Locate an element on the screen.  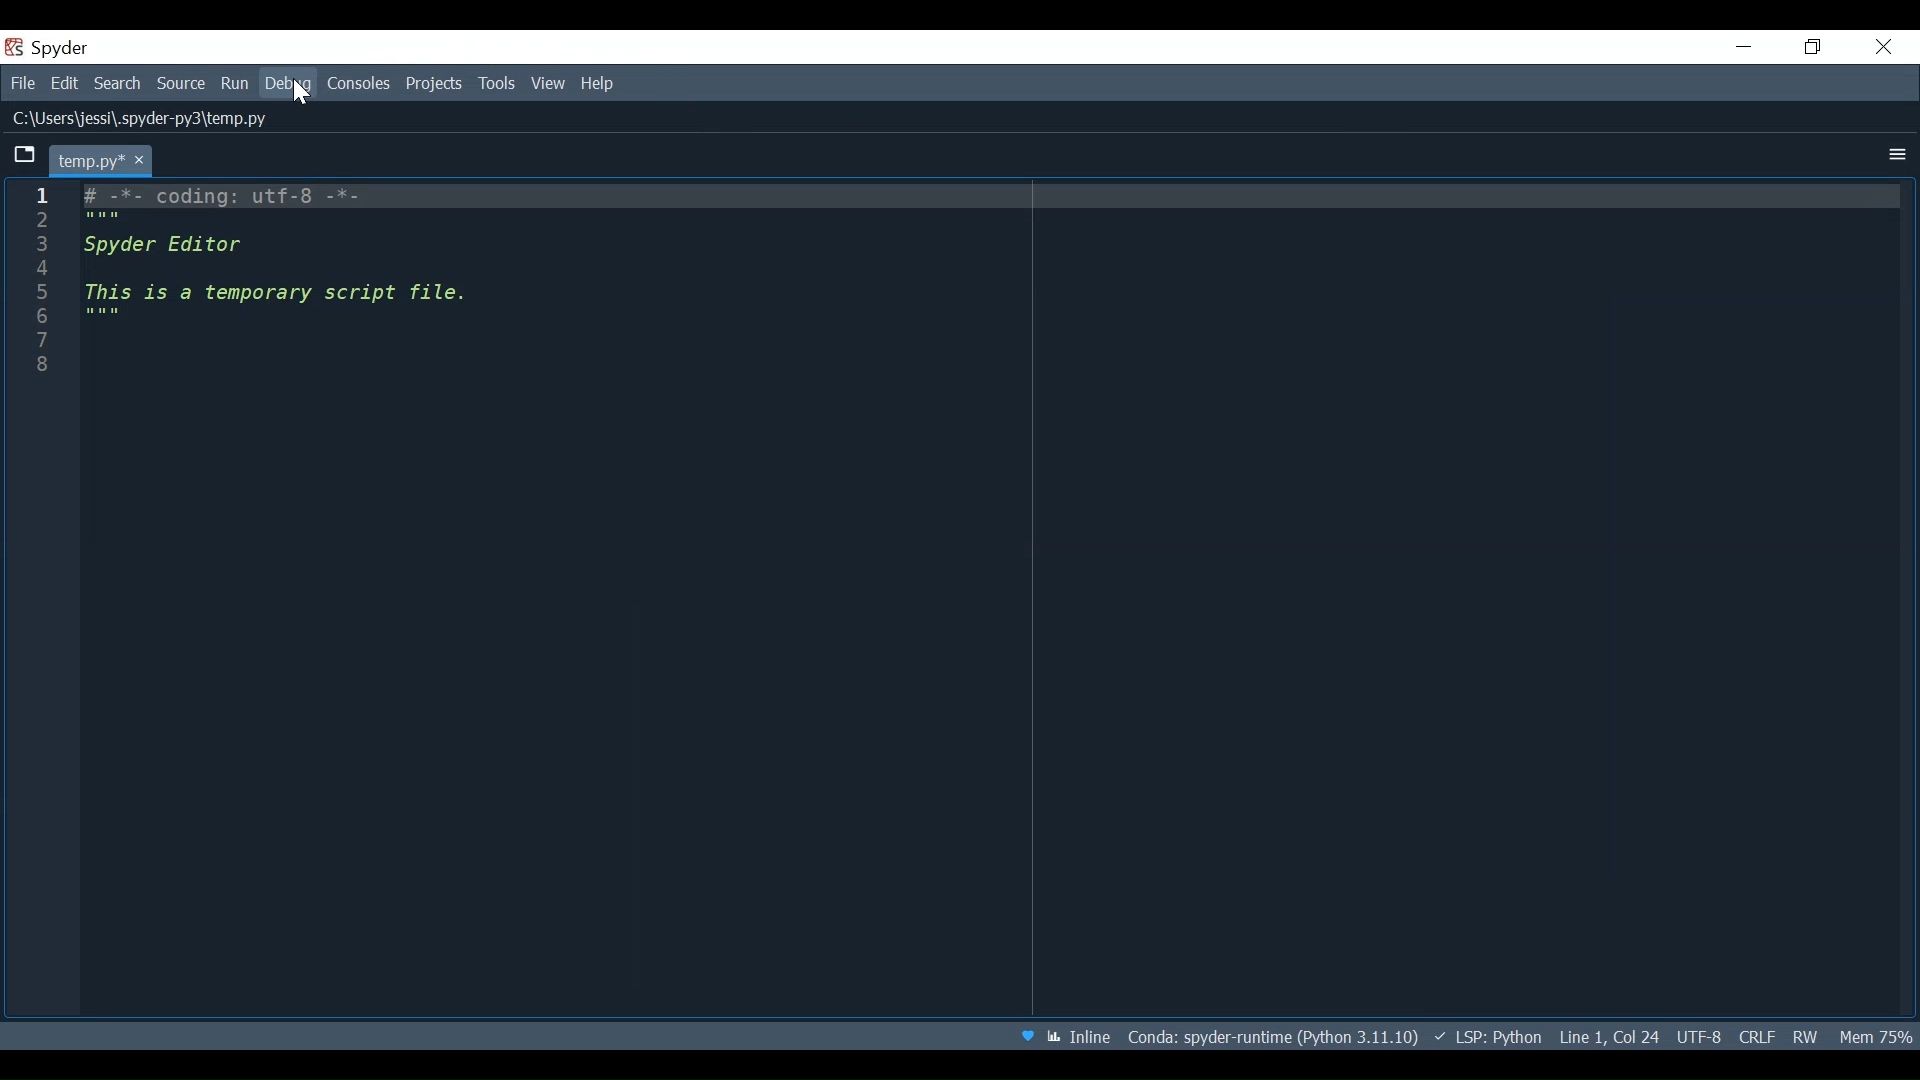
File EQL Status is located at coordinates (1759, 1036).